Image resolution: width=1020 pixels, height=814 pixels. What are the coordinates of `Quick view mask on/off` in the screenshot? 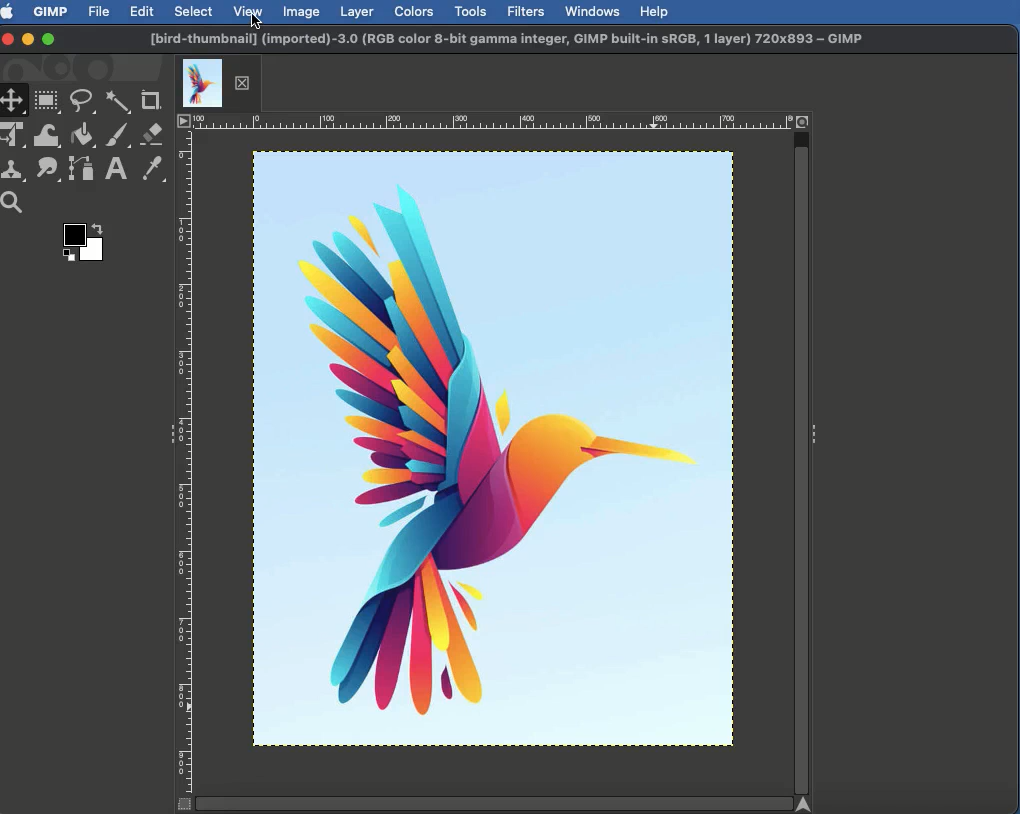 It's located at (181, 805).